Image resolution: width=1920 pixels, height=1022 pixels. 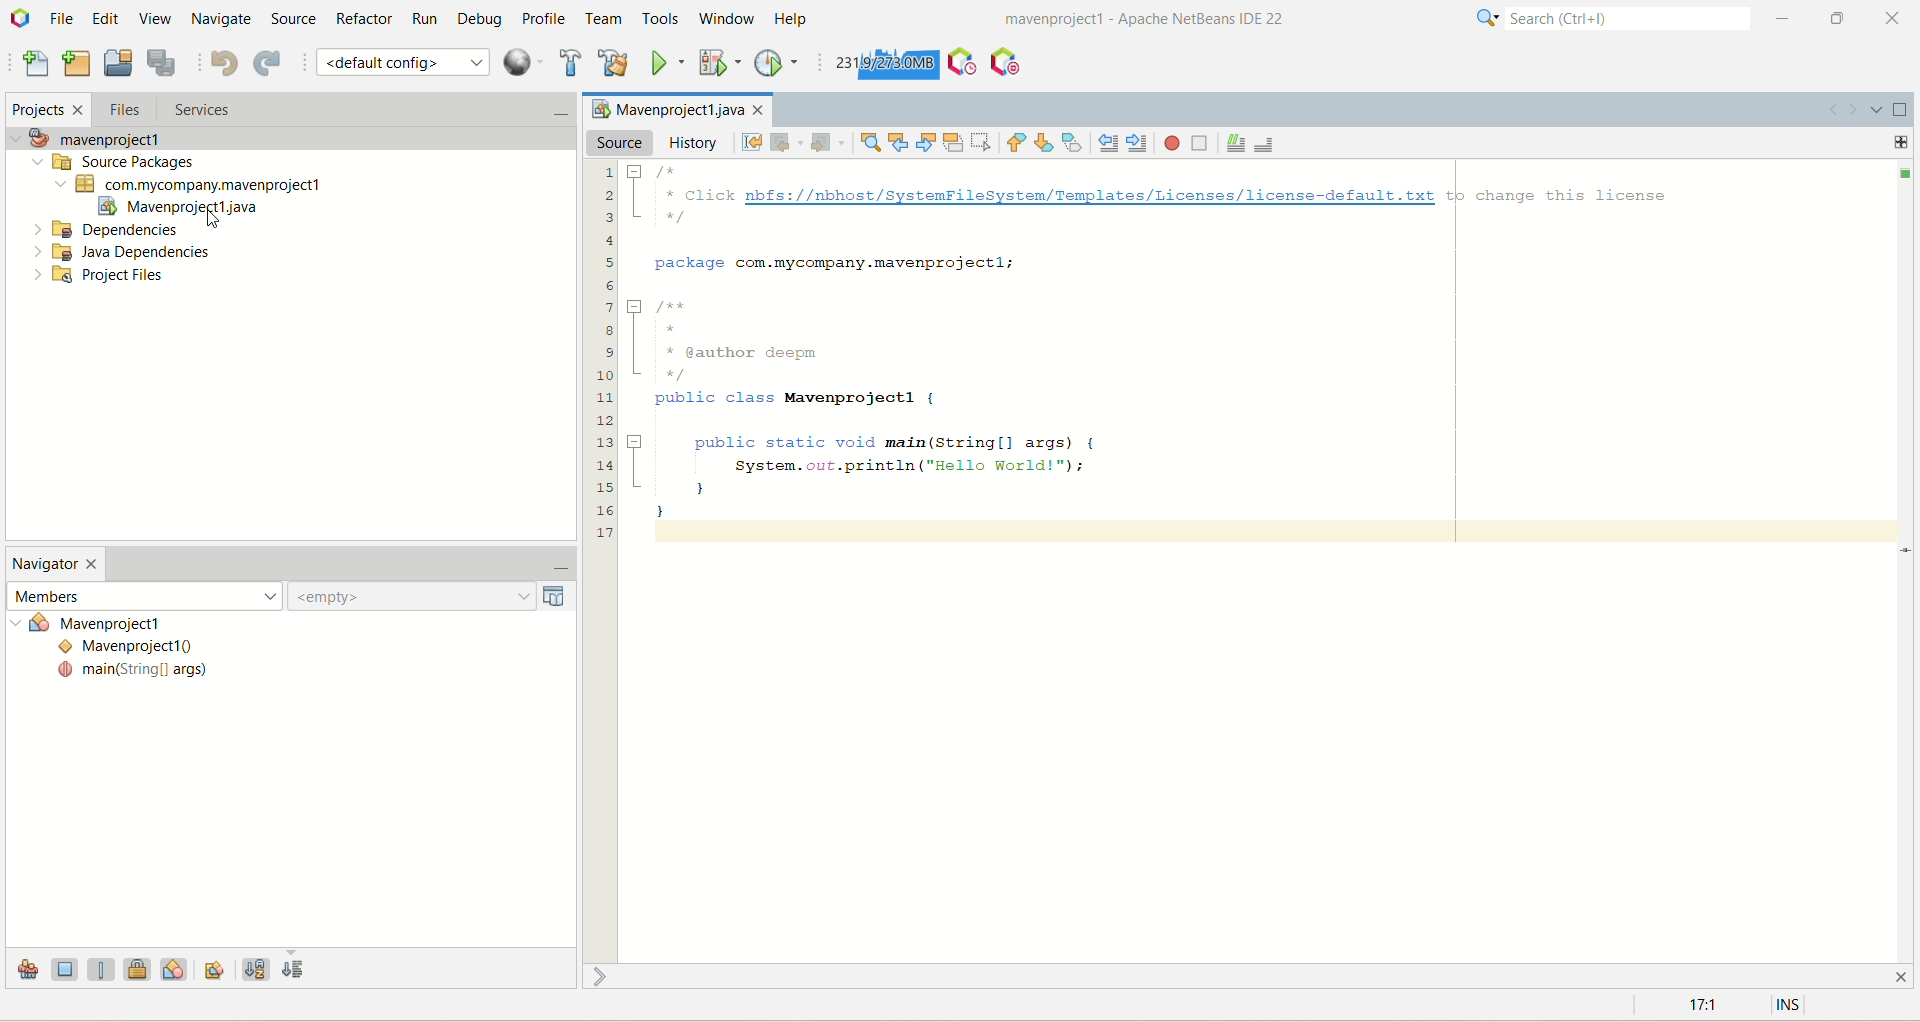 What do you see at coordinates (271, 65) in the screenshot?
I see `redo` at bounding box center [271, 65].